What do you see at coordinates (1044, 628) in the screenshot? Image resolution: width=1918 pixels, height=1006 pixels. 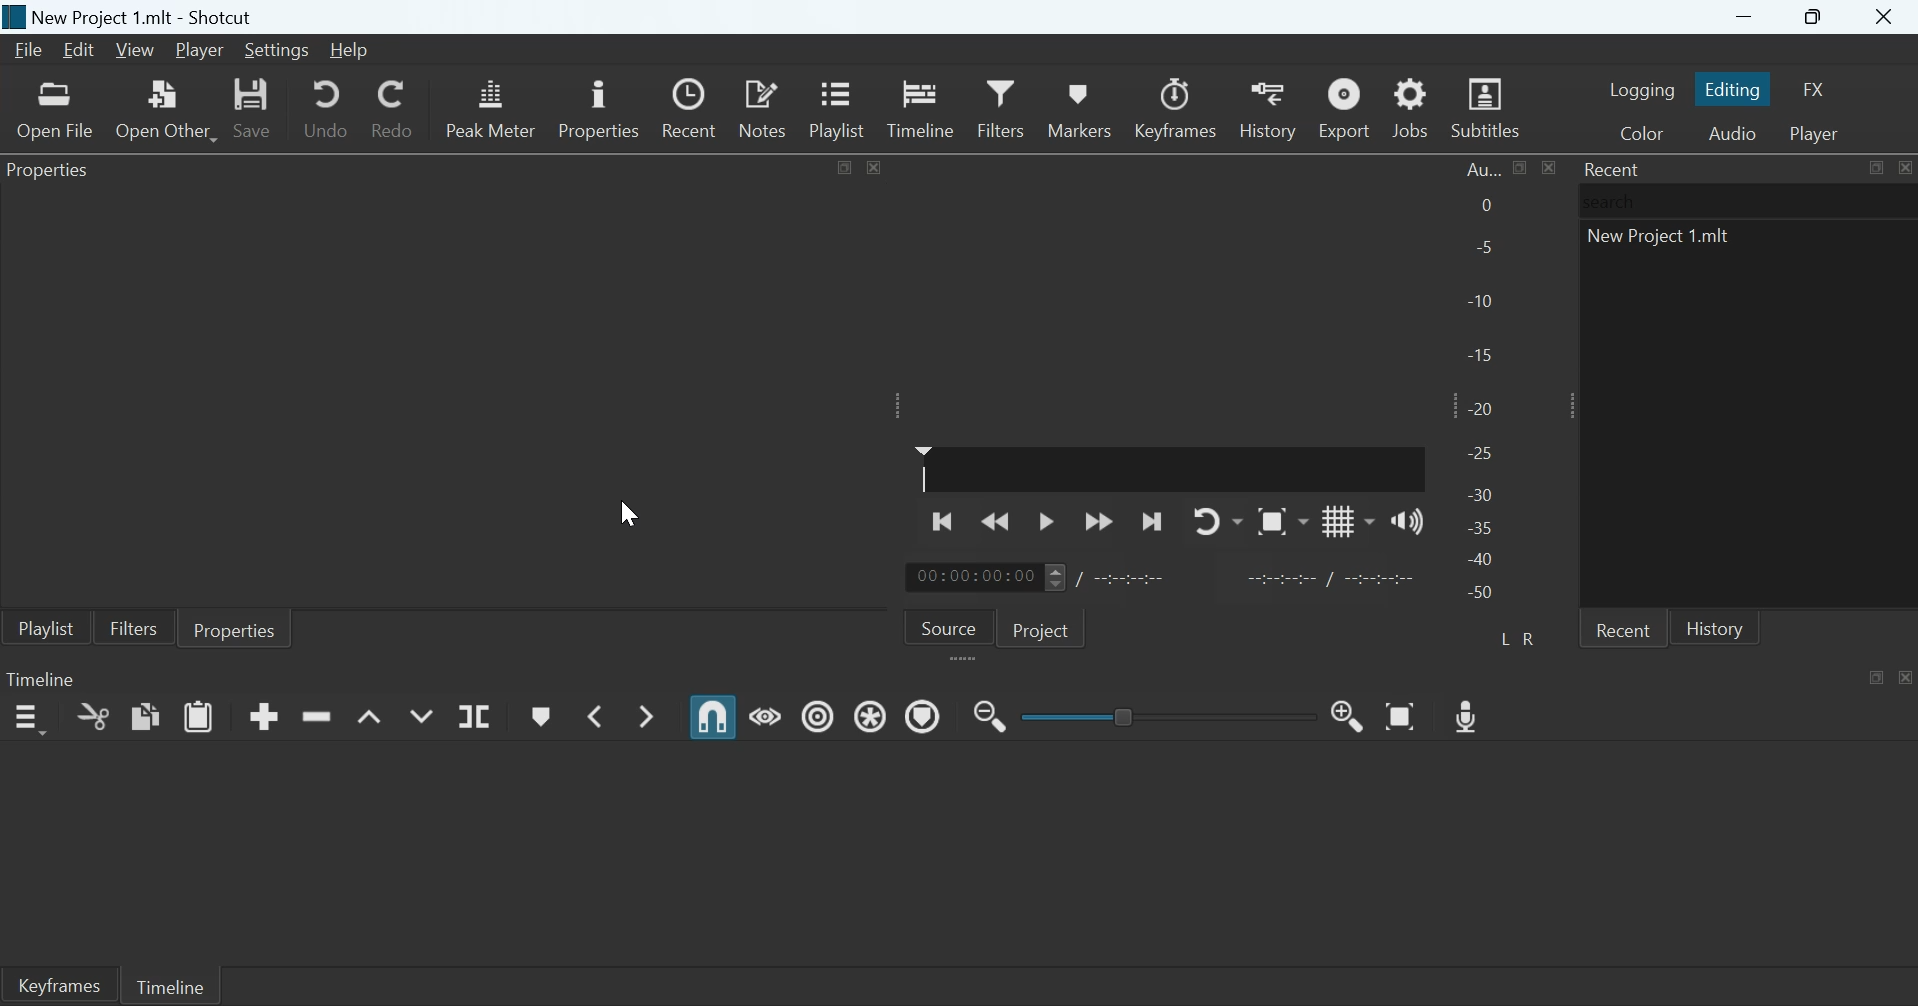 I see `Project` at bounding box center [1044, 628].